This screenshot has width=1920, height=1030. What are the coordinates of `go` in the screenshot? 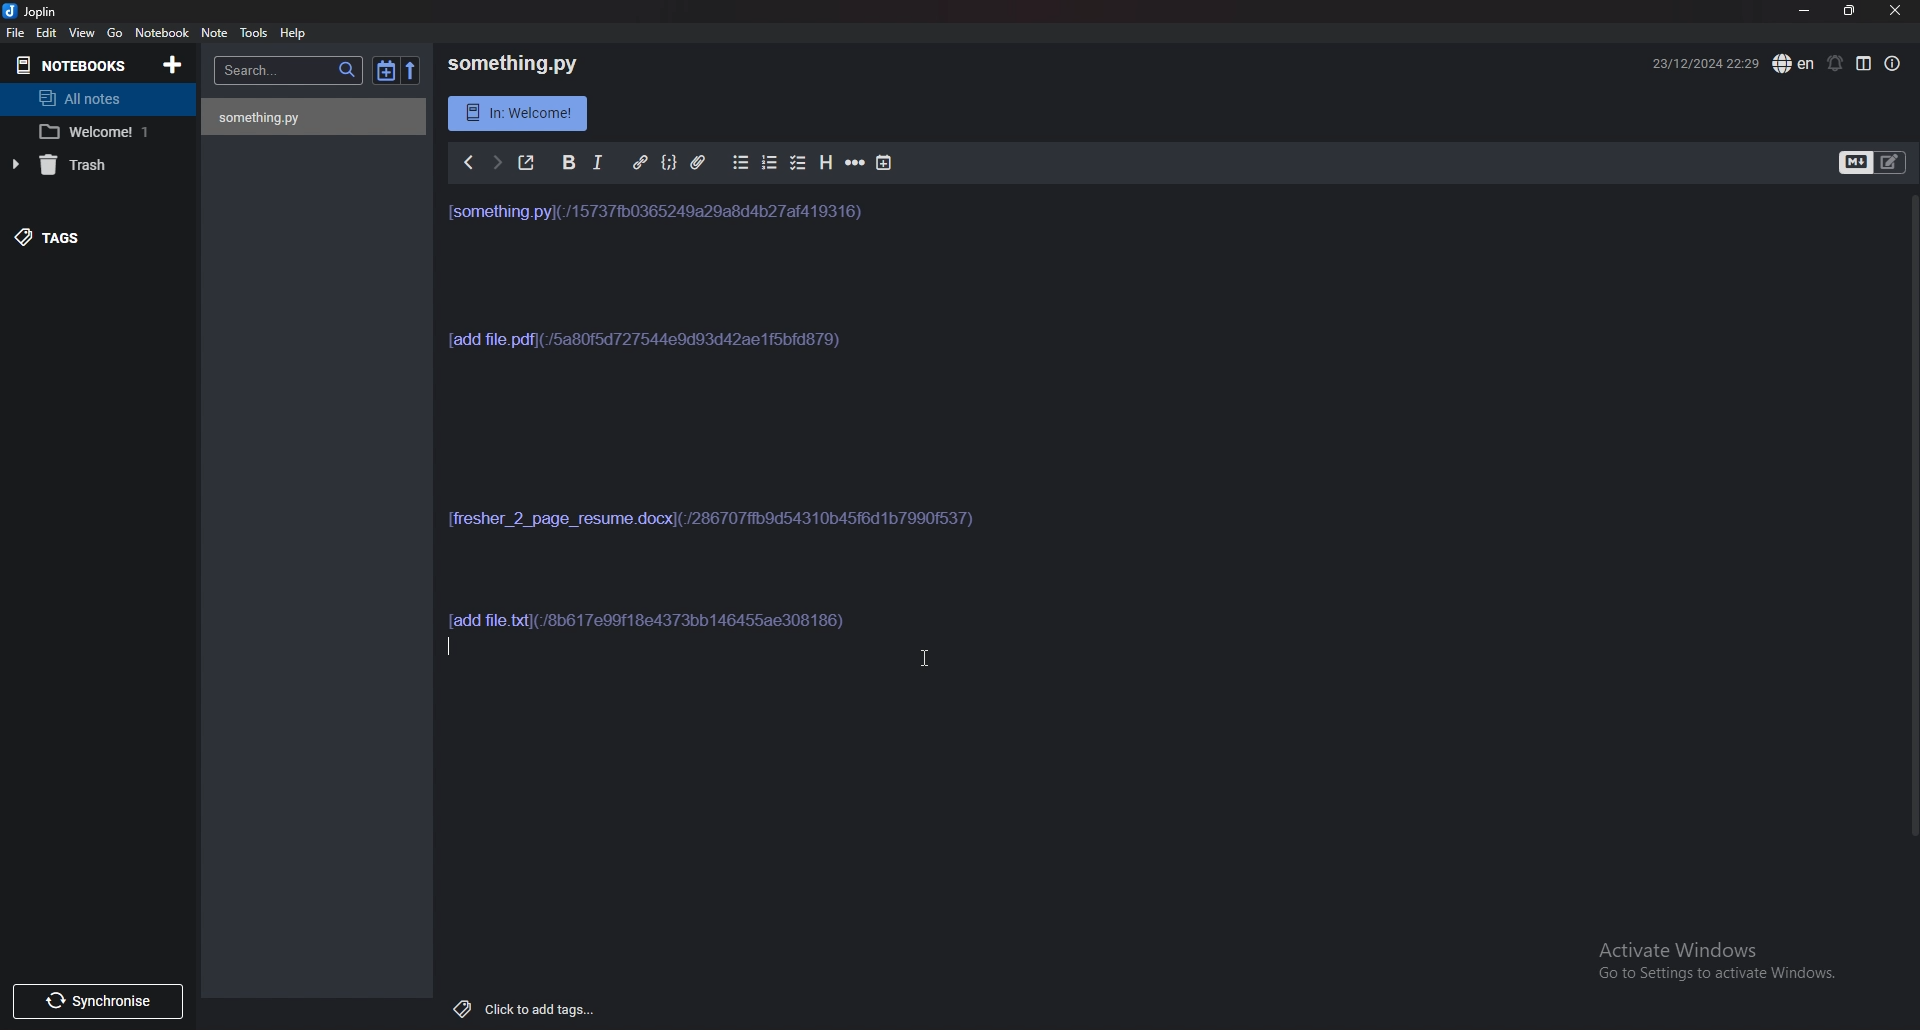 It's located at (114, 33).